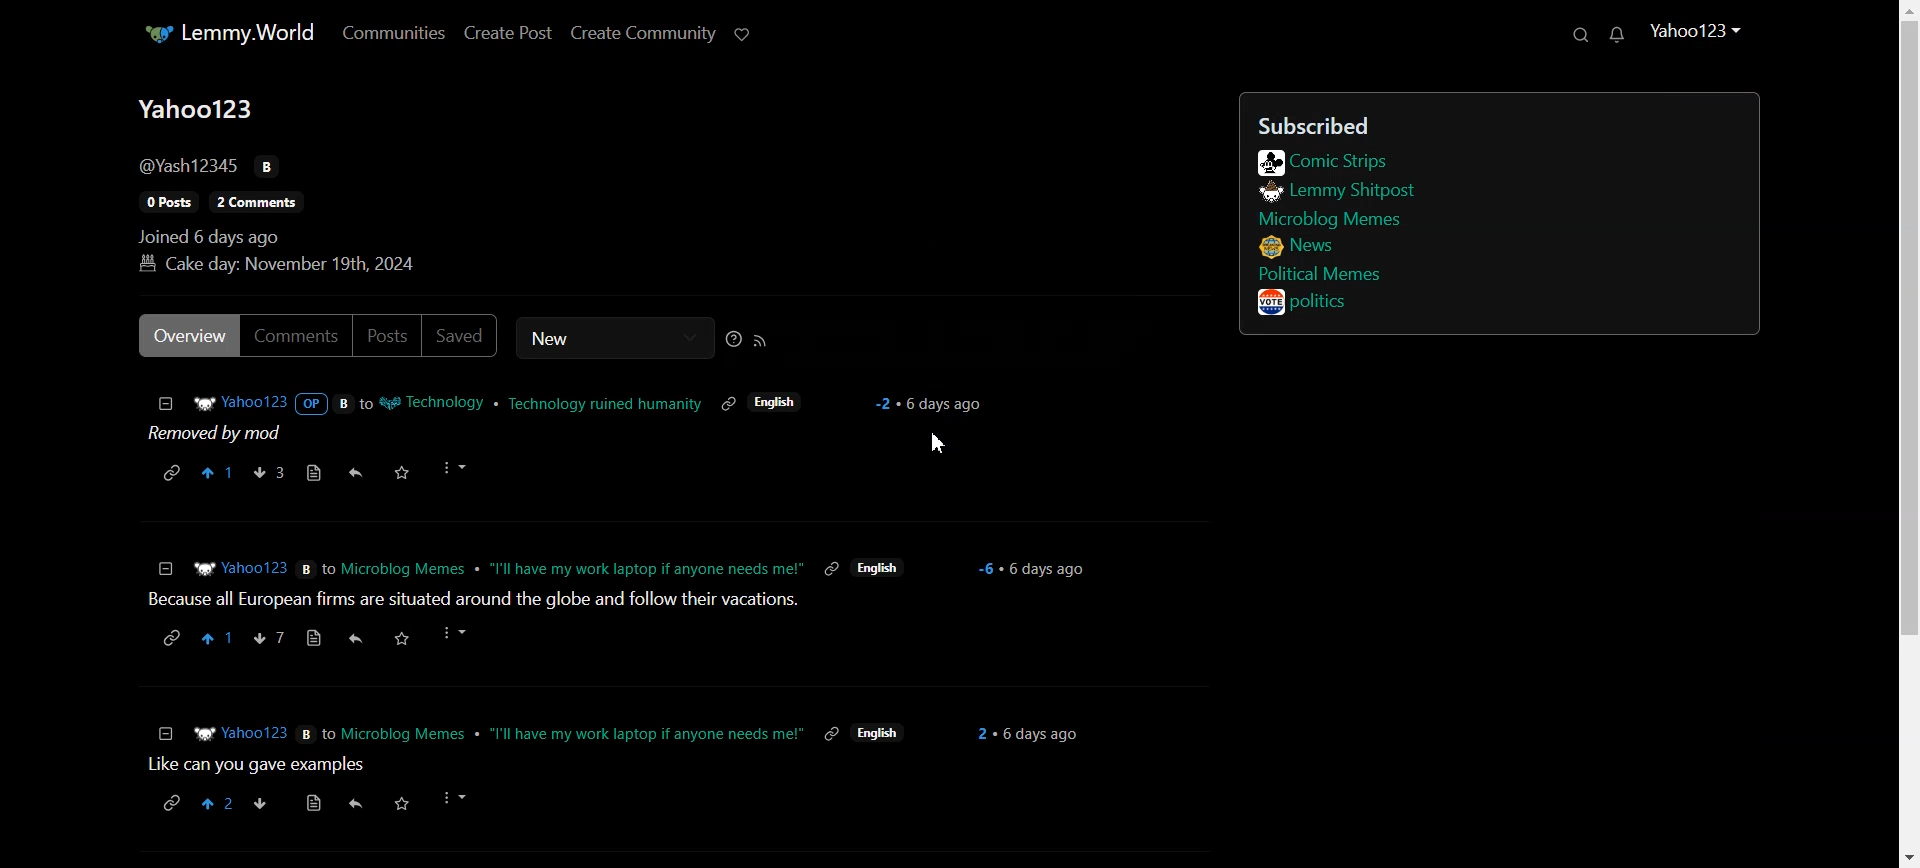  Describe the element at coordinates (648, 730) in the screenshot. I see `"I'll have my work laptop if anyone needs me!"` at that location.